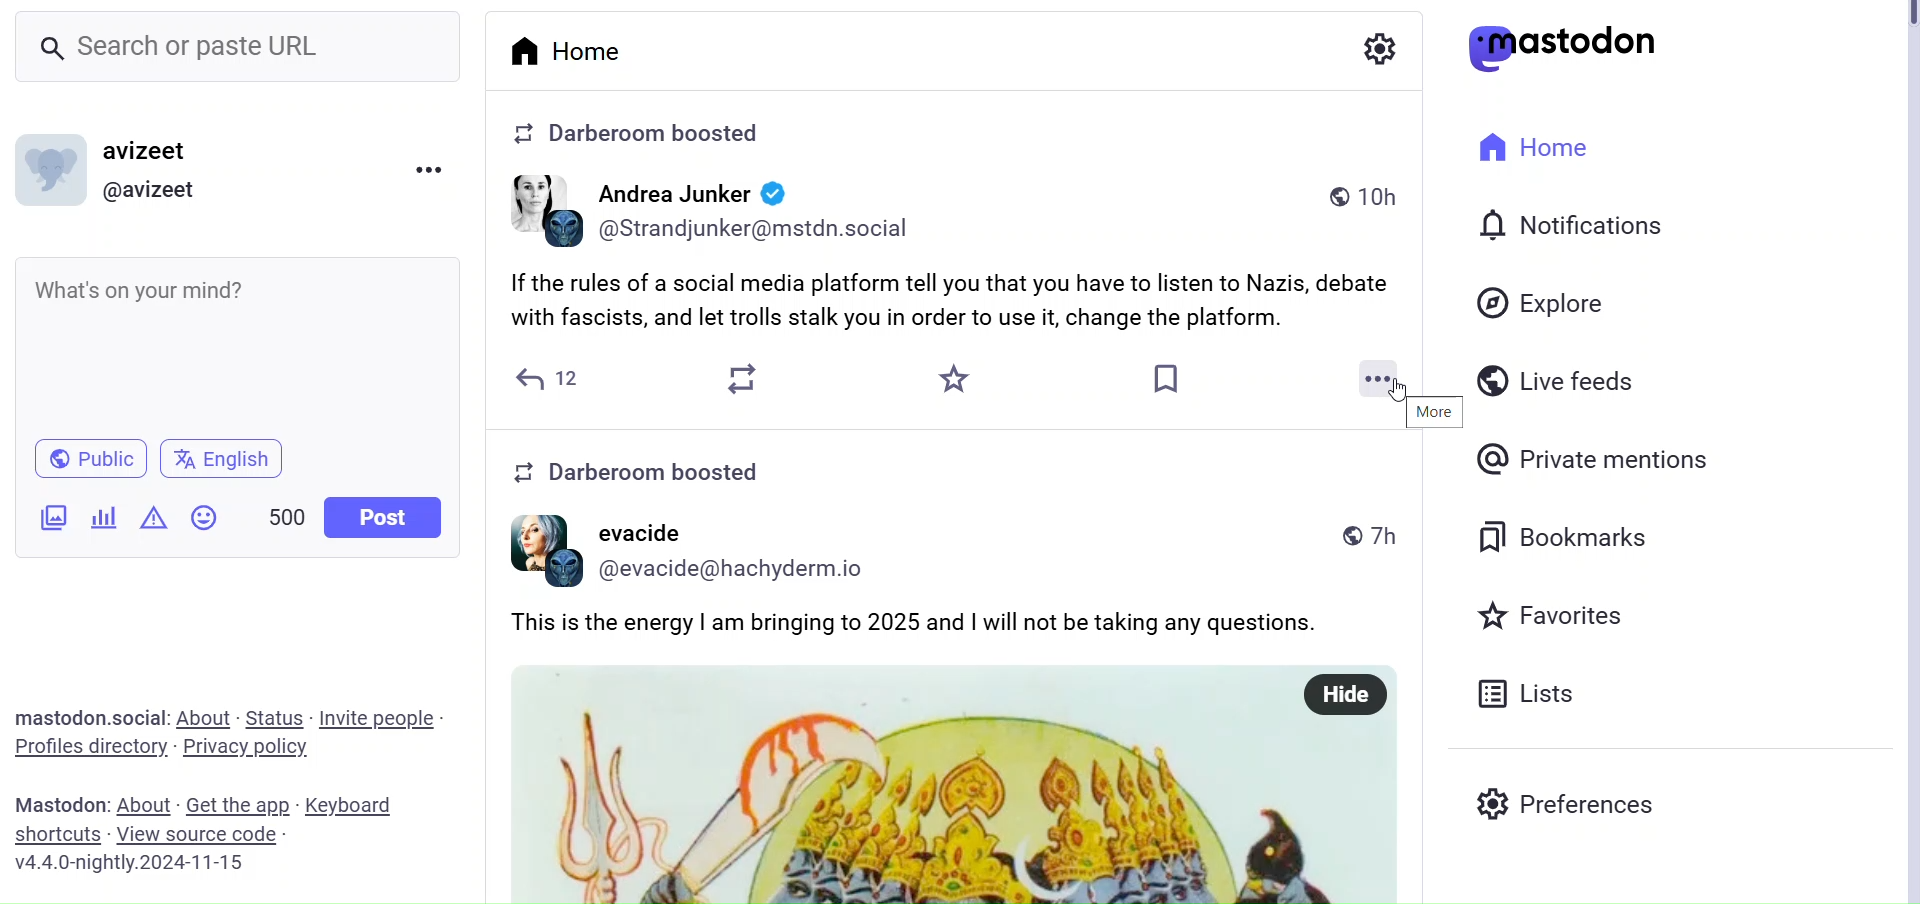  What do you see at coordinates (644, 134) in the screenshot?
I see `info` at bounding box center [644, 134].